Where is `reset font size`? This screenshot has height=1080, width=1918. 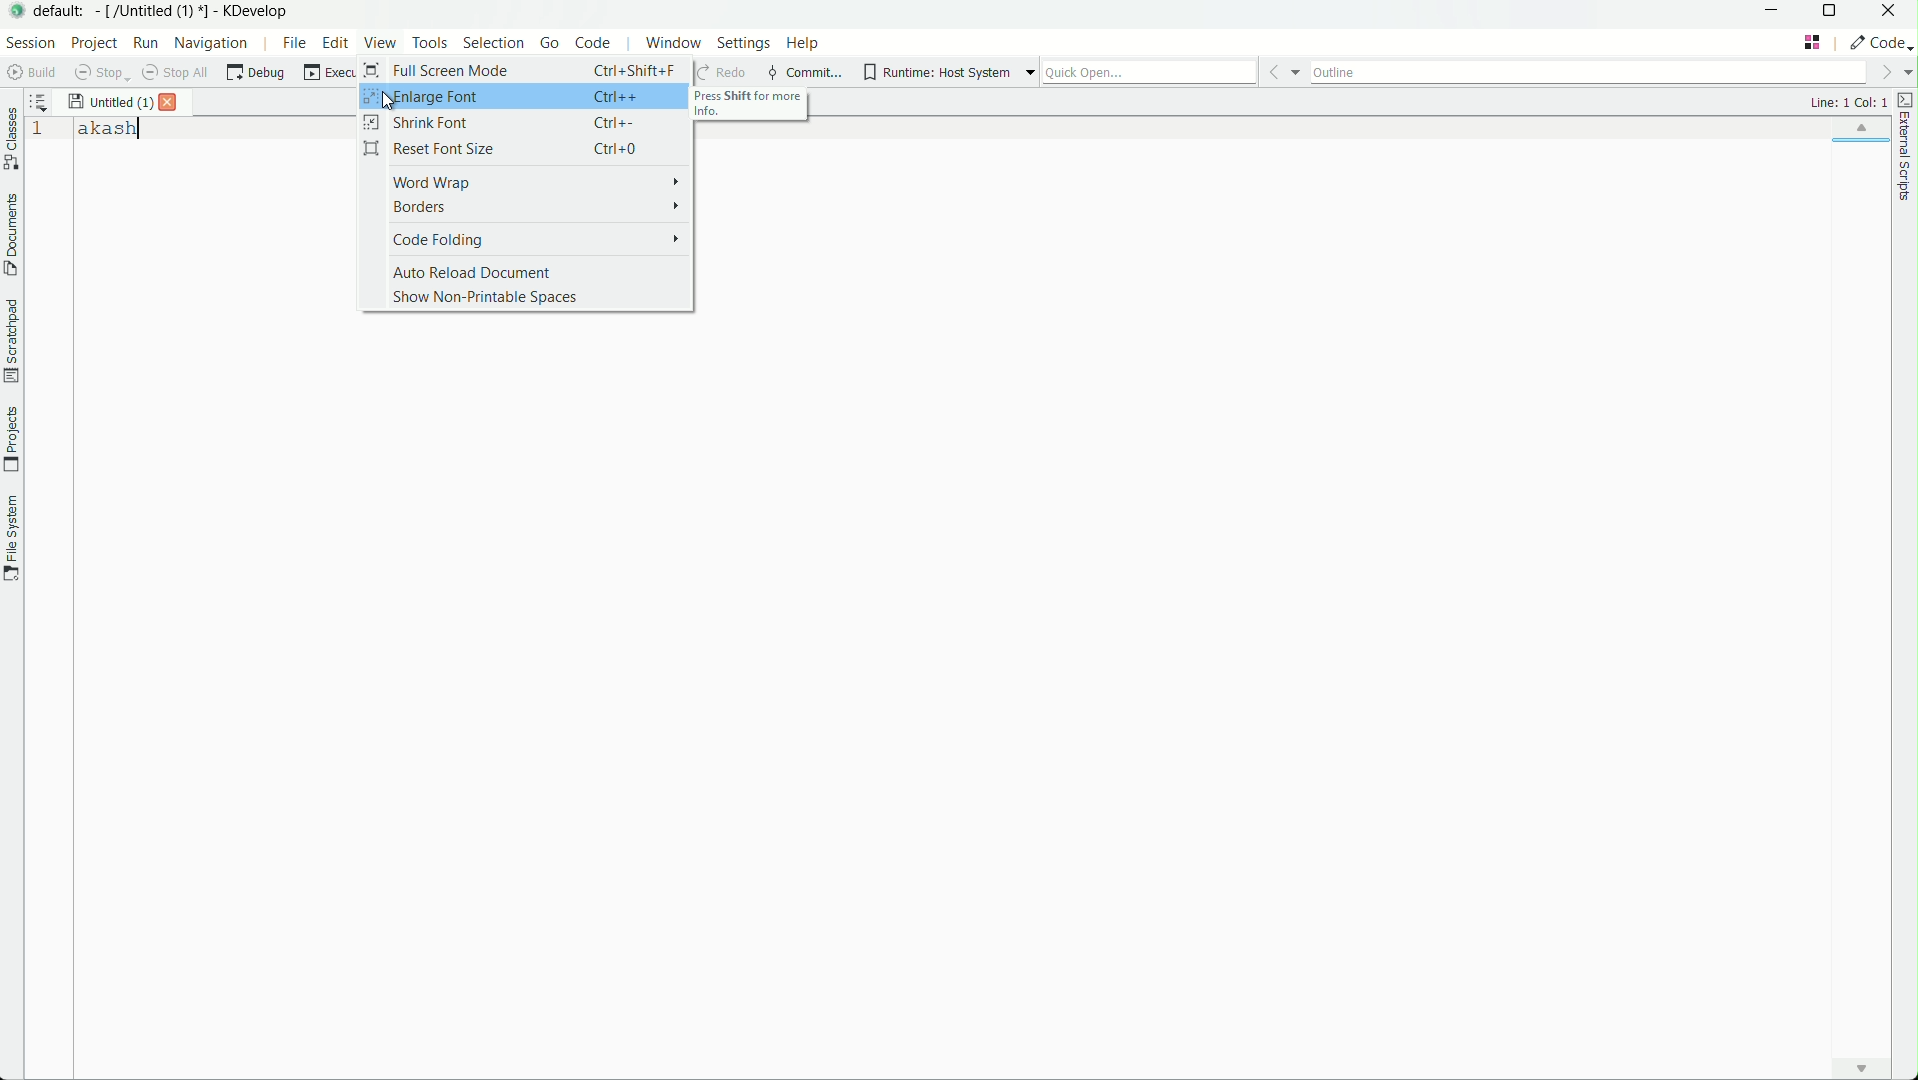
reset font size is located at coordinates (527, 149).